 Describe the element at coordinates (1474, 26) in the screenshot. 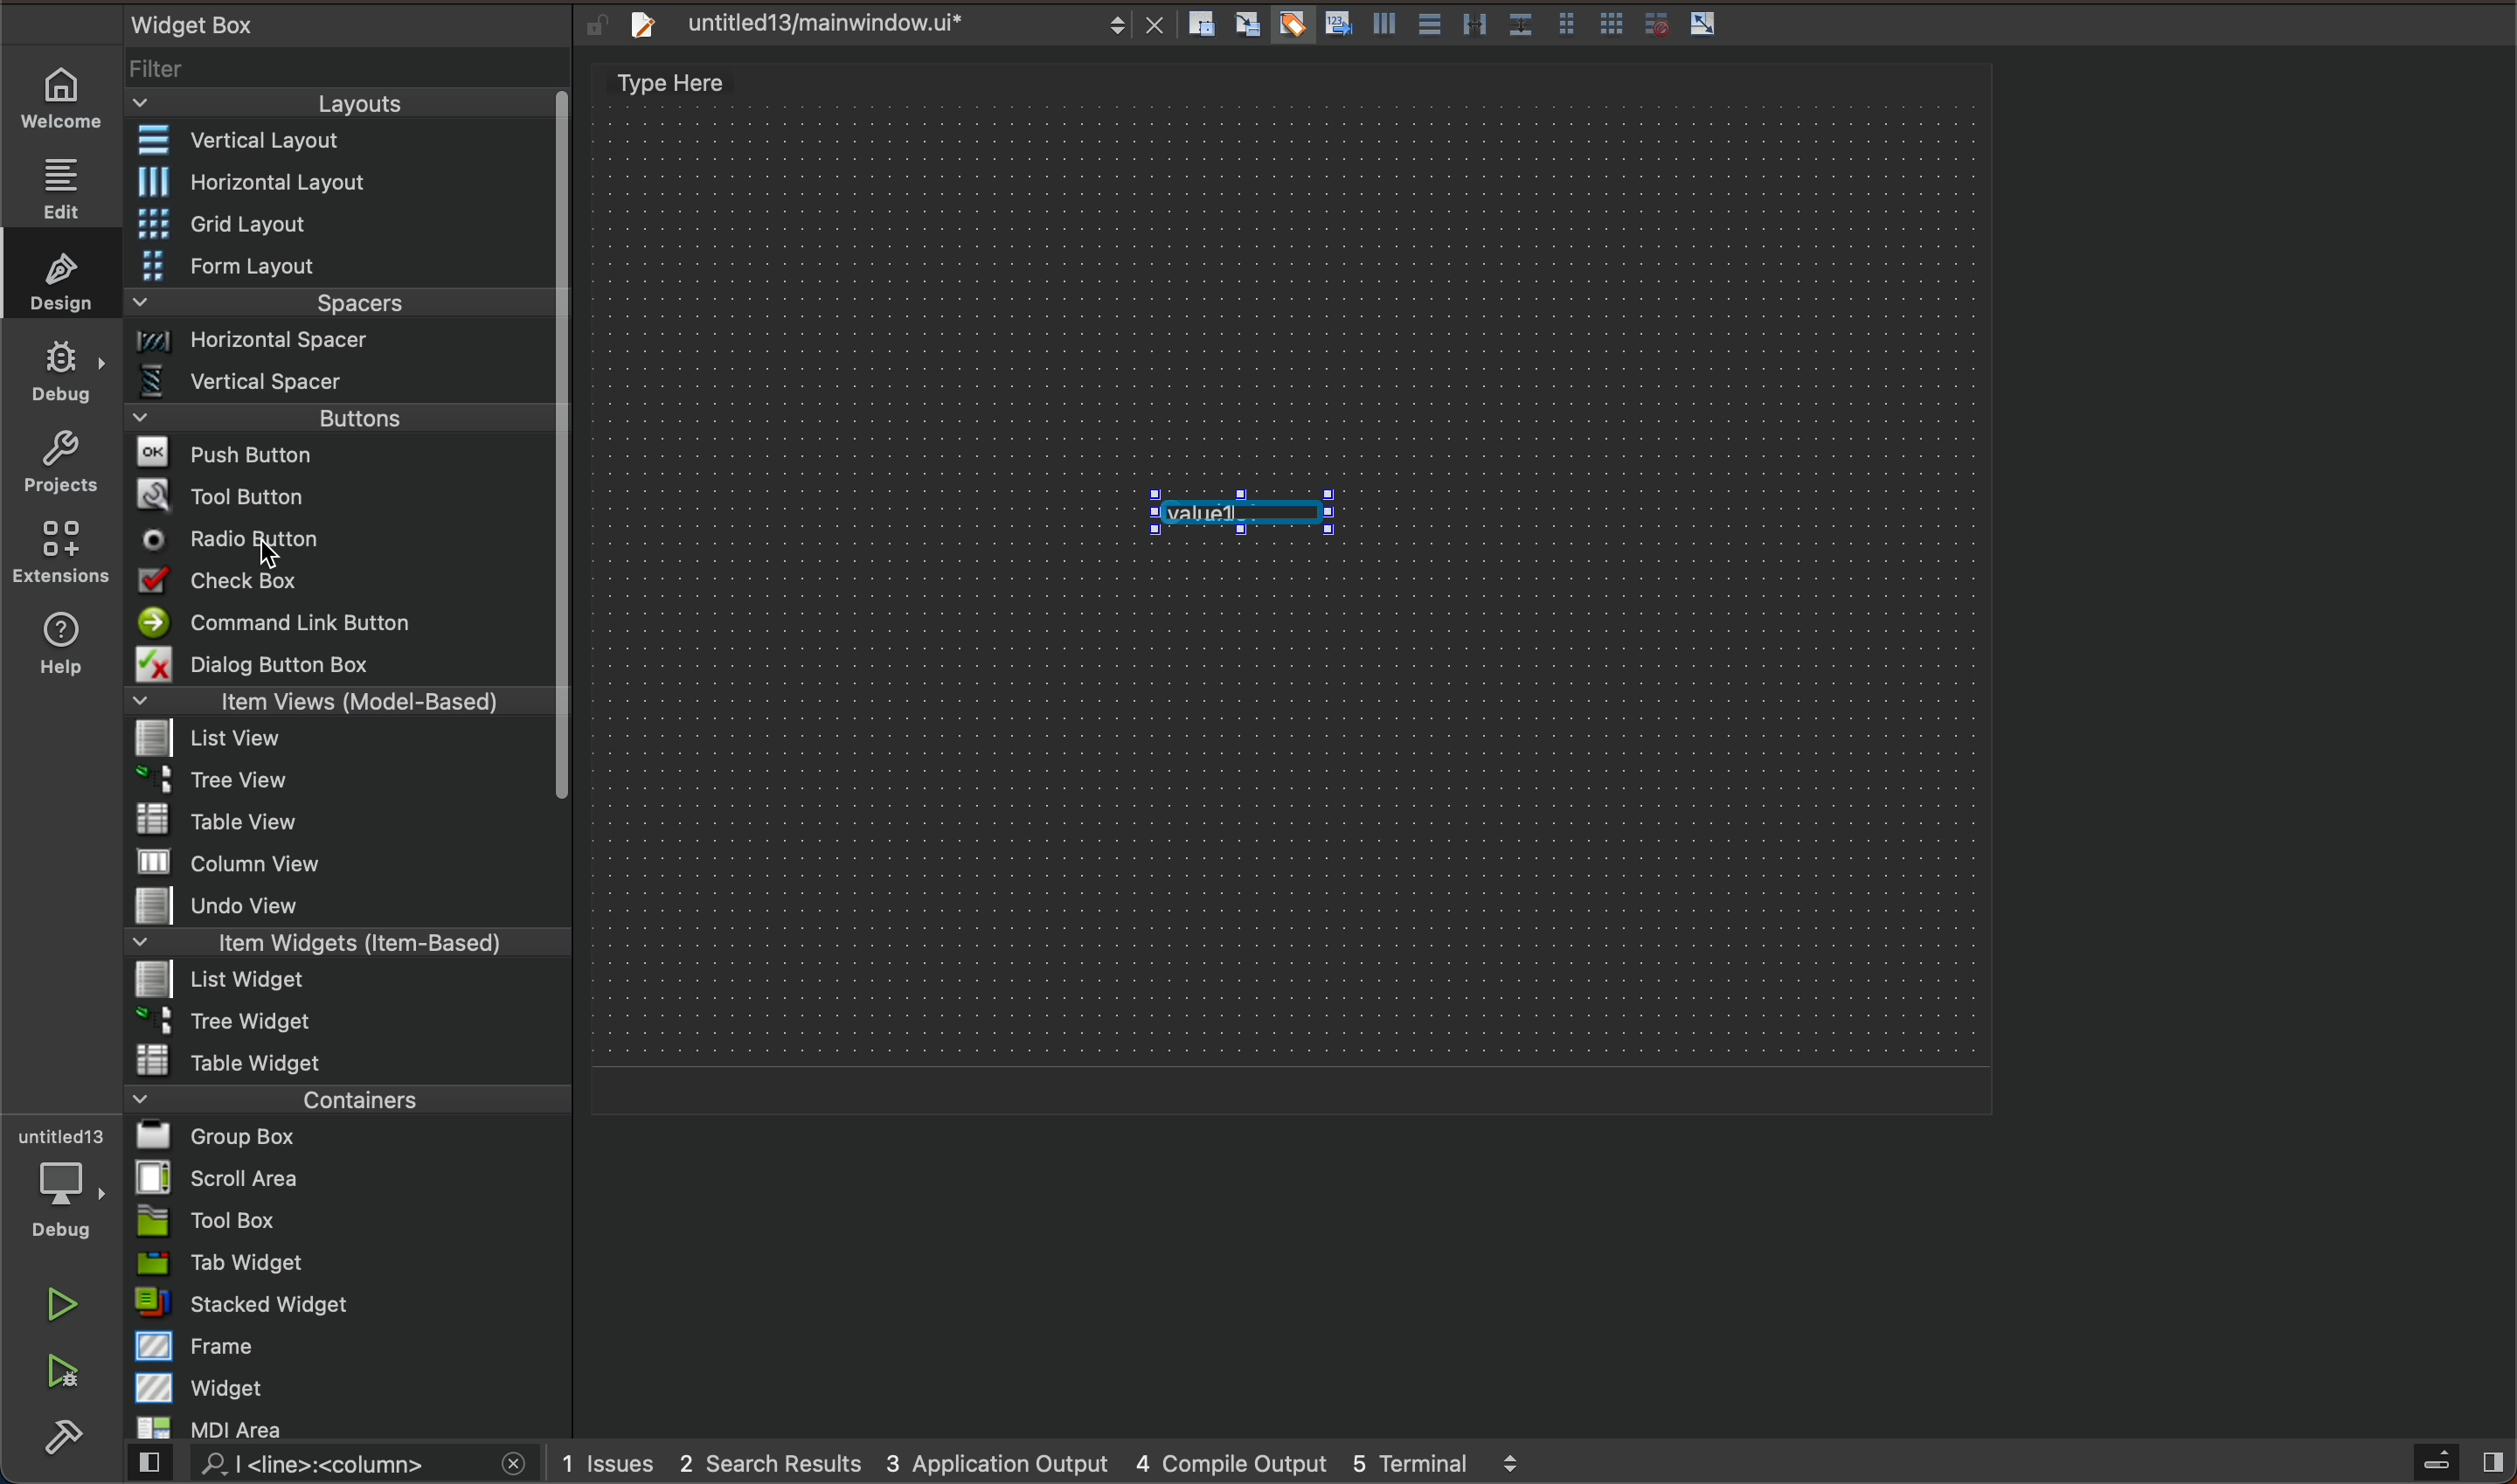

I see `` at that location.